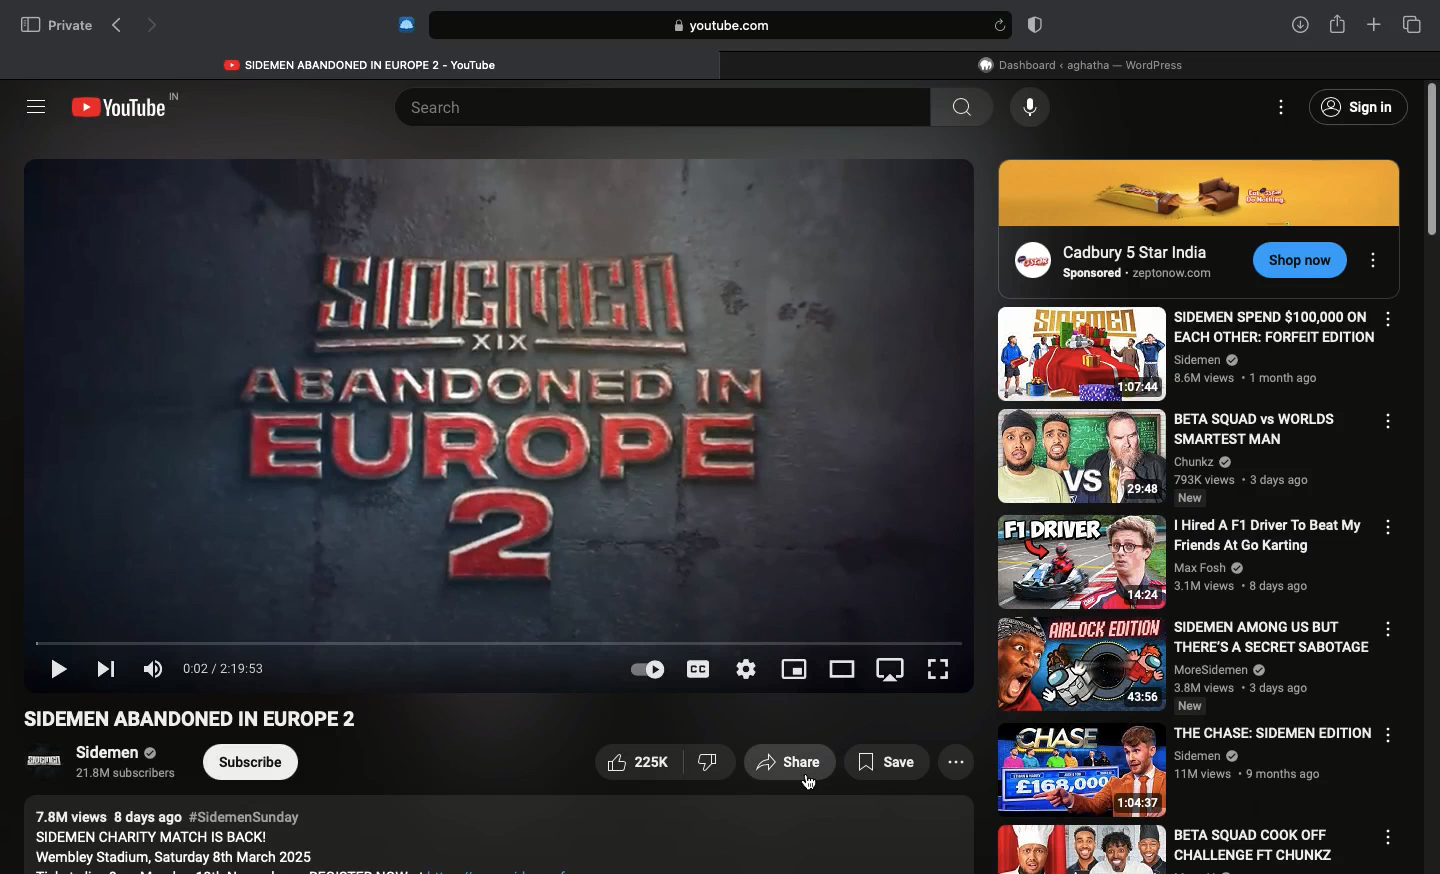 This screenshot has width=1440, height=874. I want to click on Downlaods, so click(1297, 26).